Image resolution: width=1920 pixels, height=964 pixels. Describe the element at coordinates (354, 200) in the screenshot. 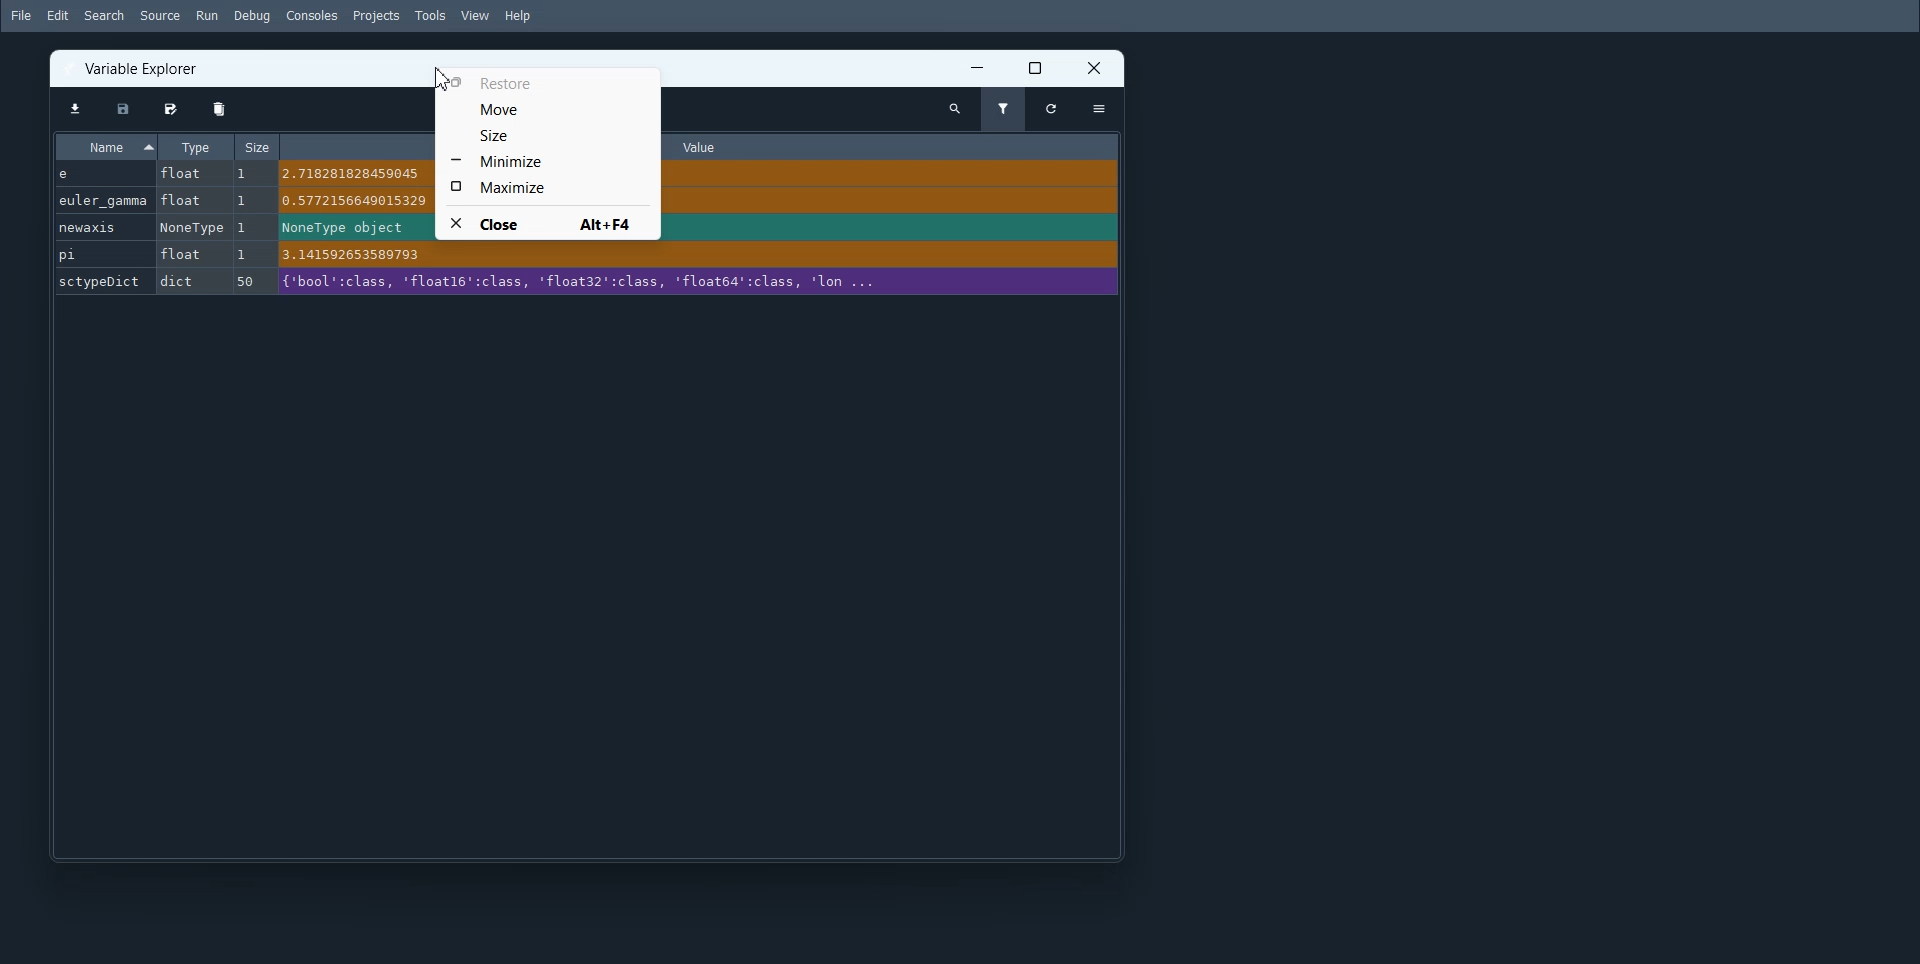

I see `0.5772156649015329` at that location.